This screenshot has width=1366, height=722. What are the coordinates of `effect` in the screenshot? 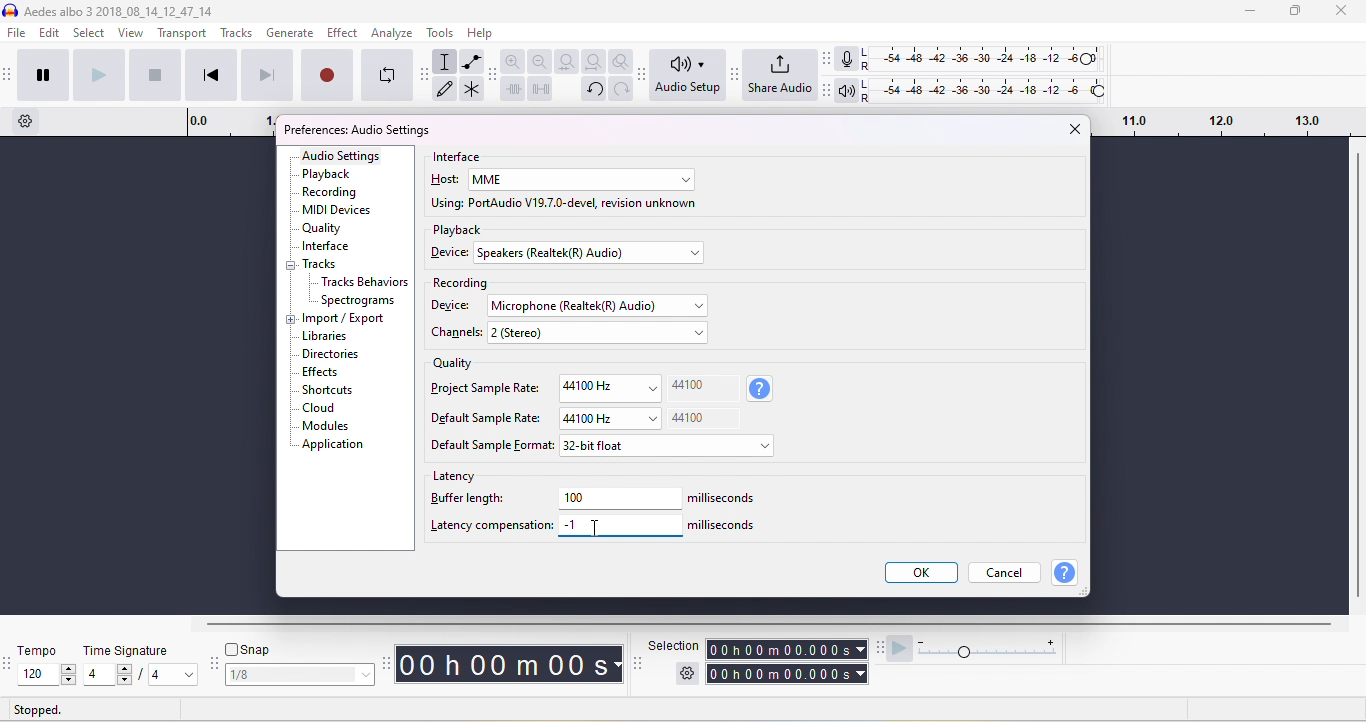 It's located at (342, 32).